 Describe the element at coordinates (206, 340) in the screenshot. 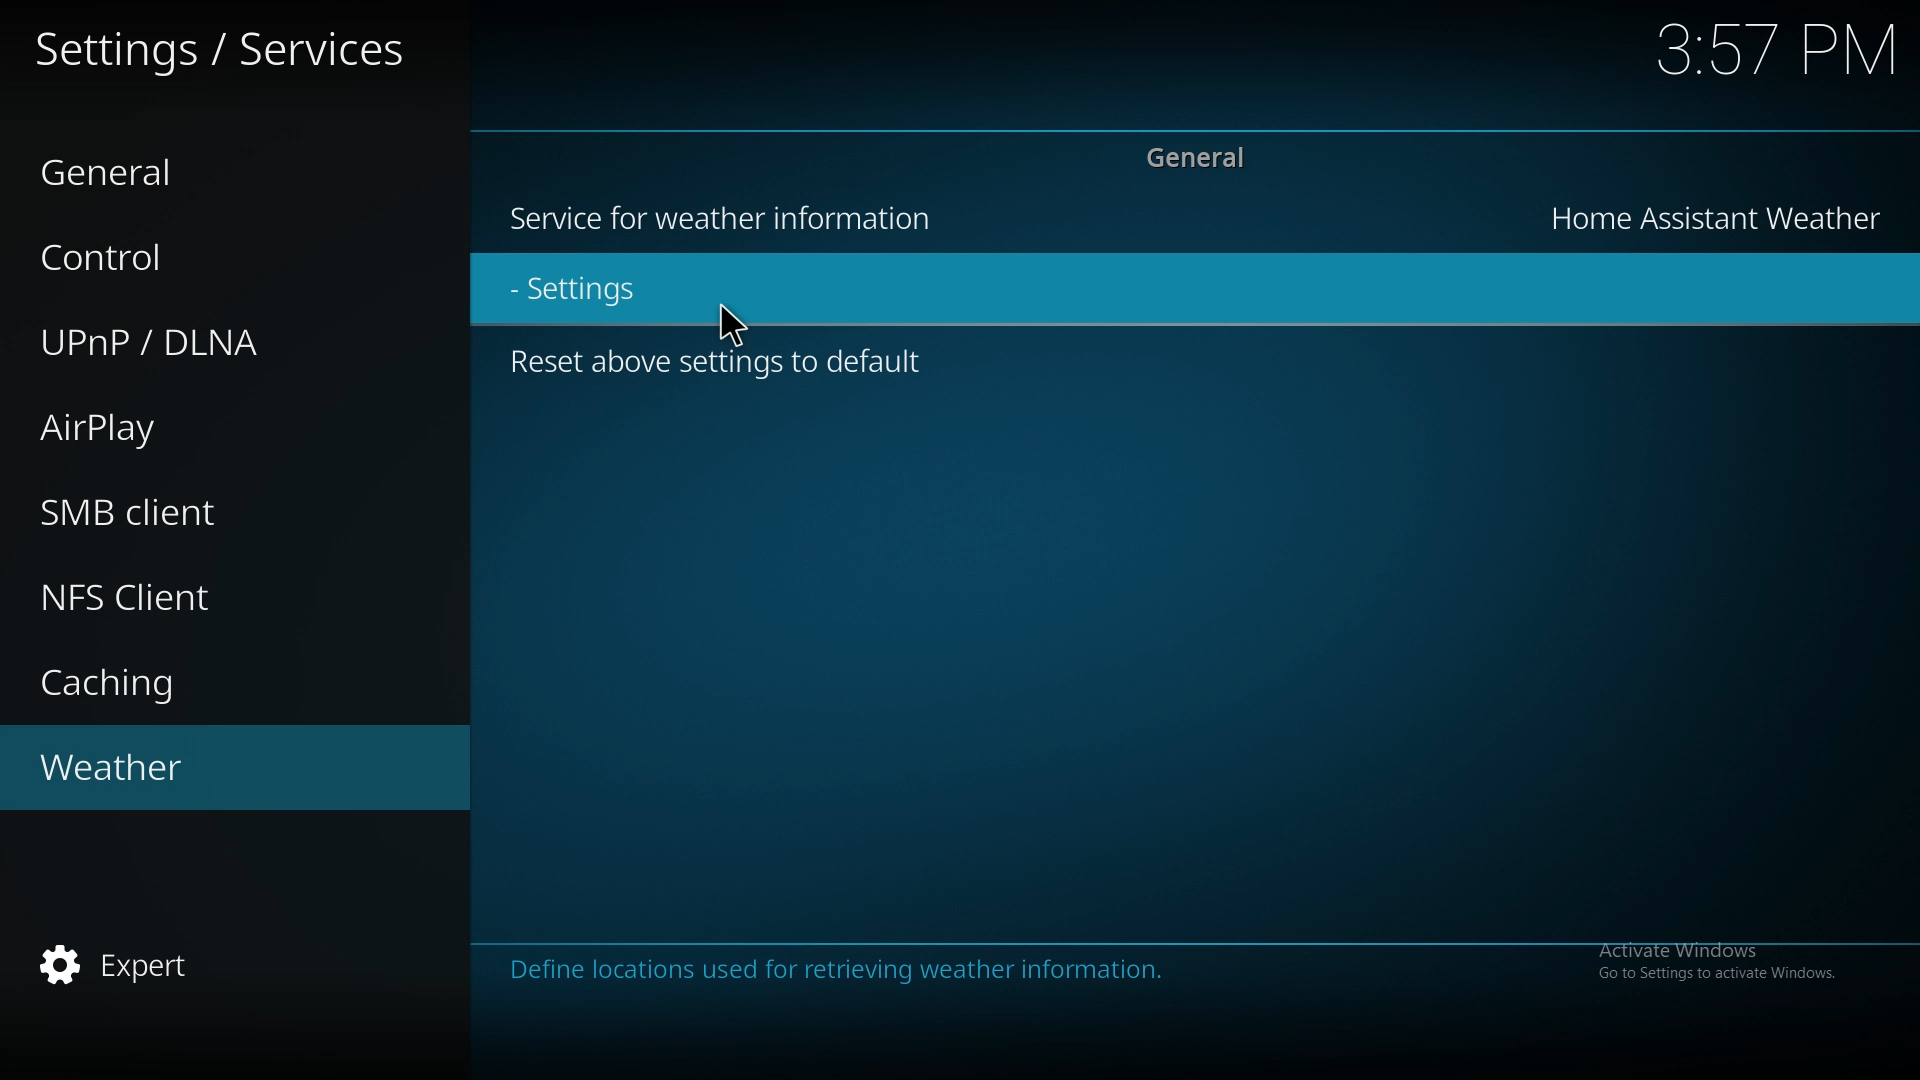

I see `upnp/dlna` at that location.